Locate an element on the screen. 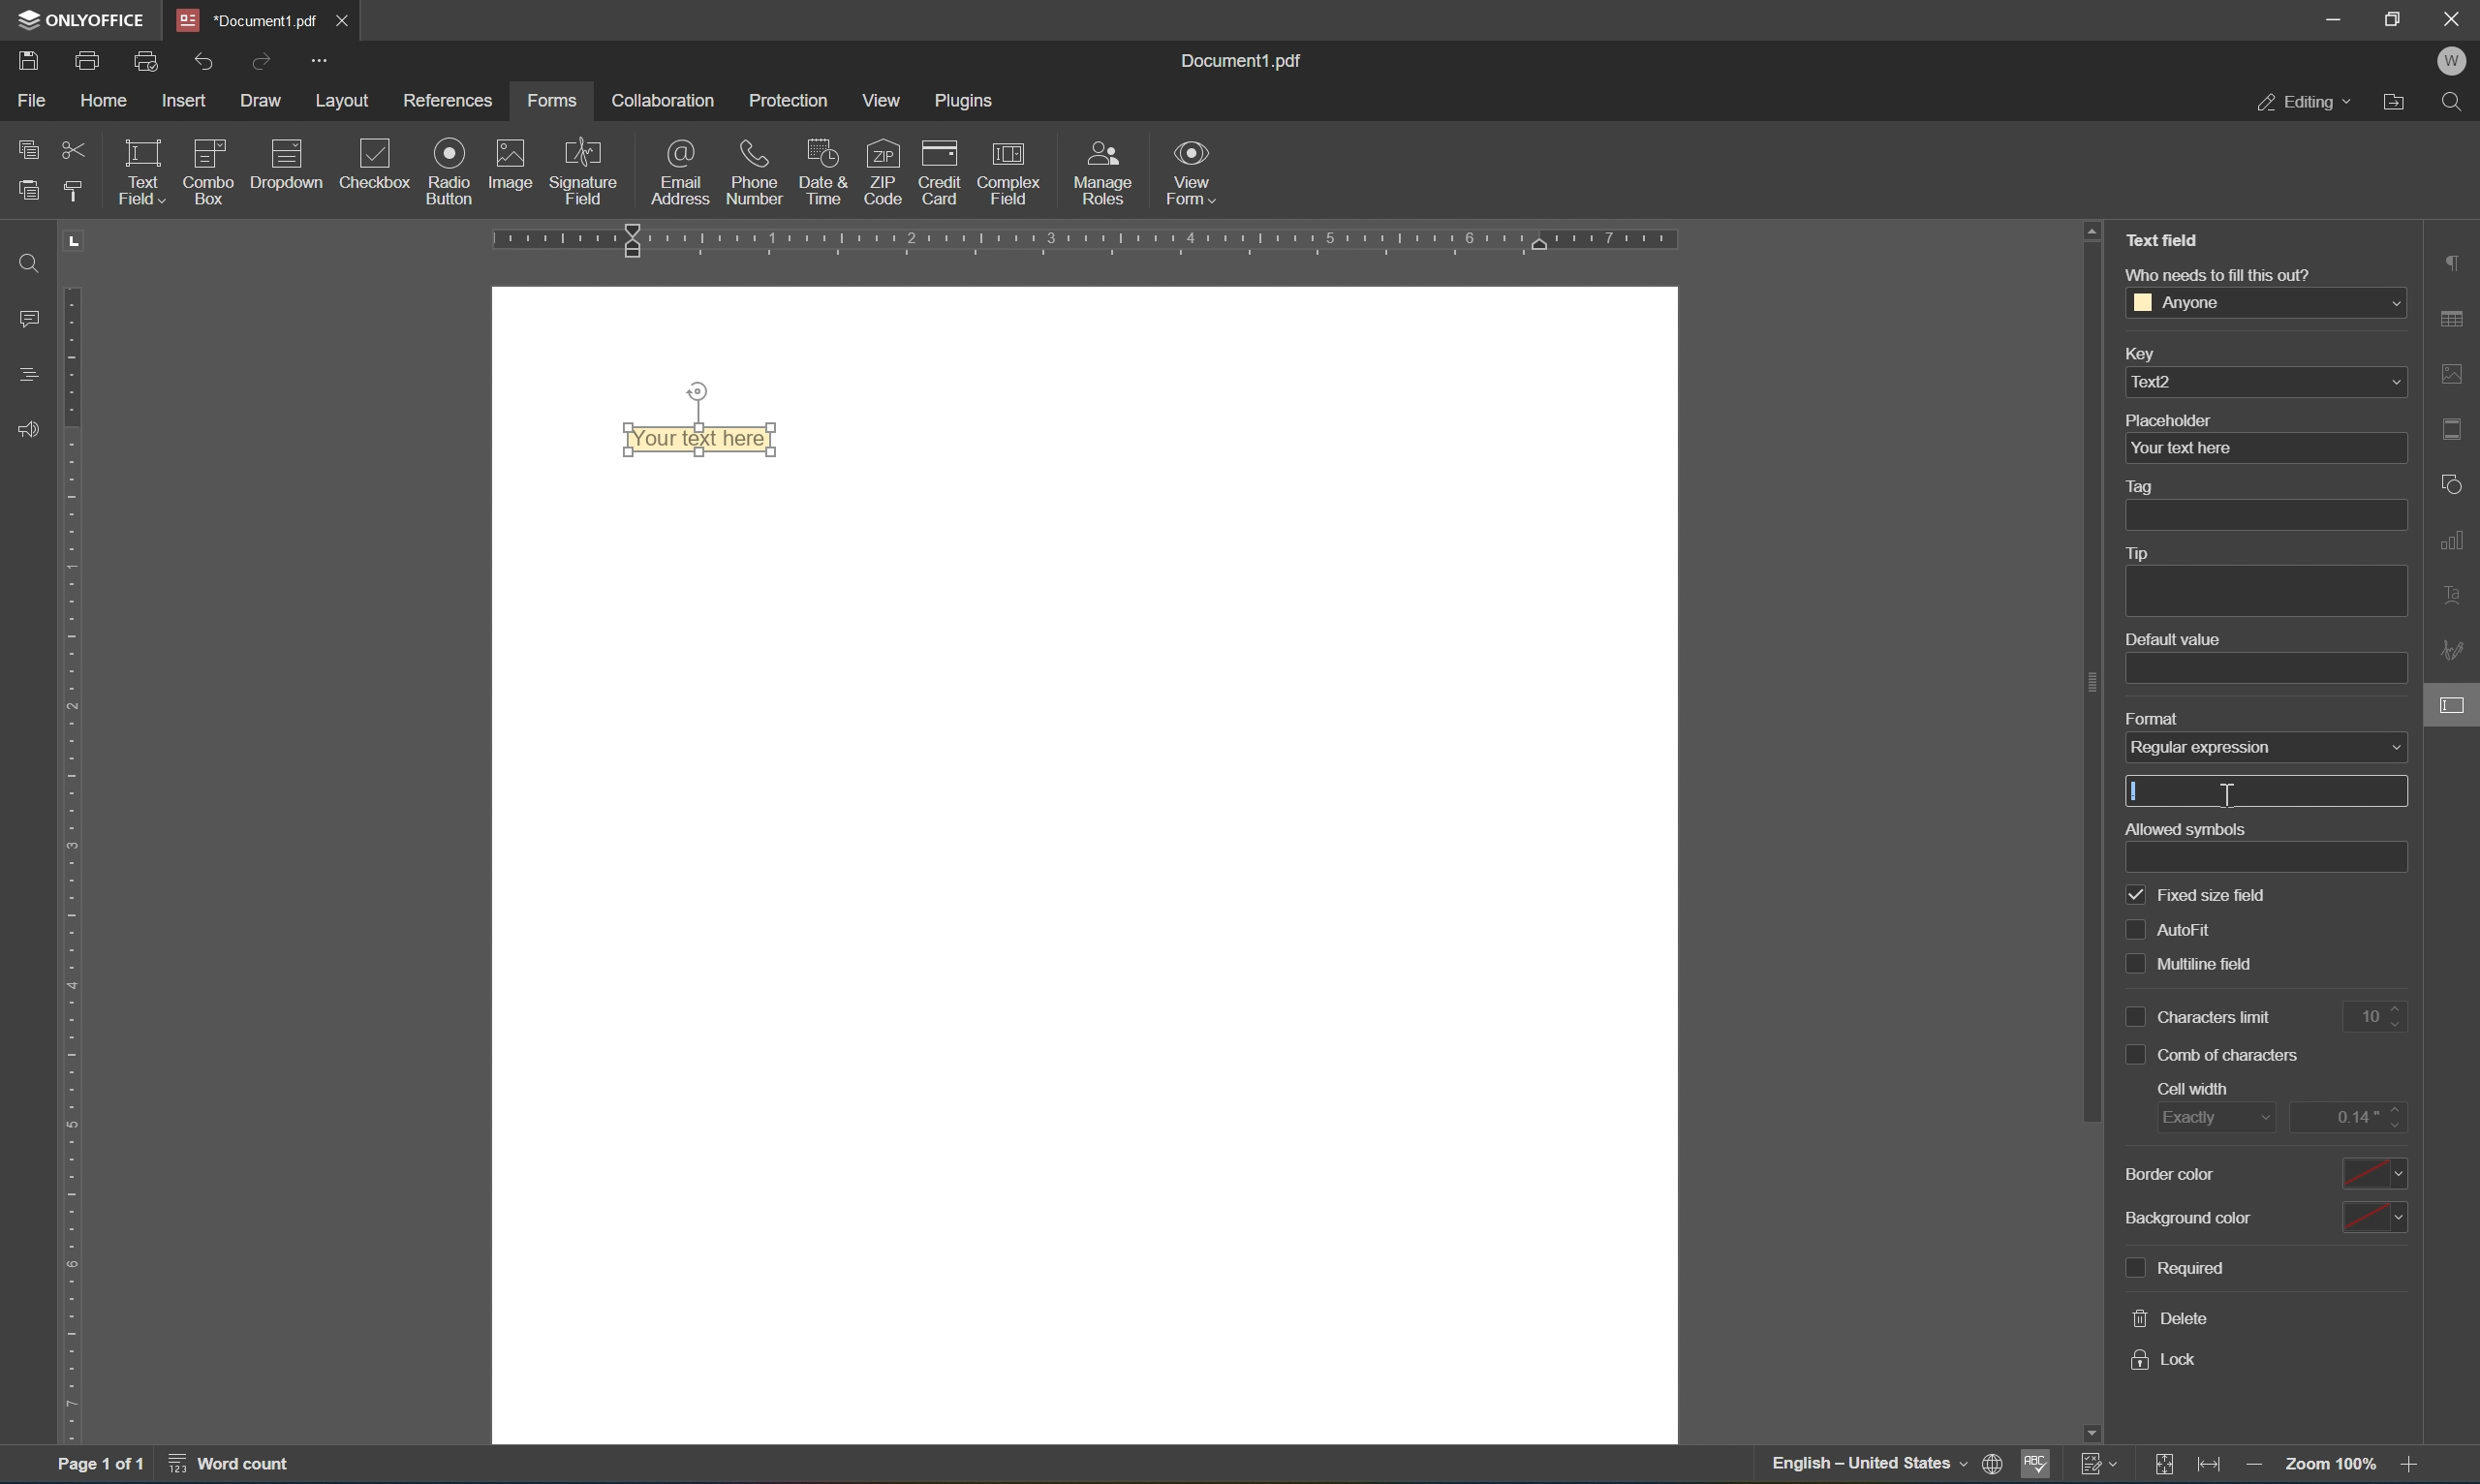  view form is located at coordinates (1195, 172).